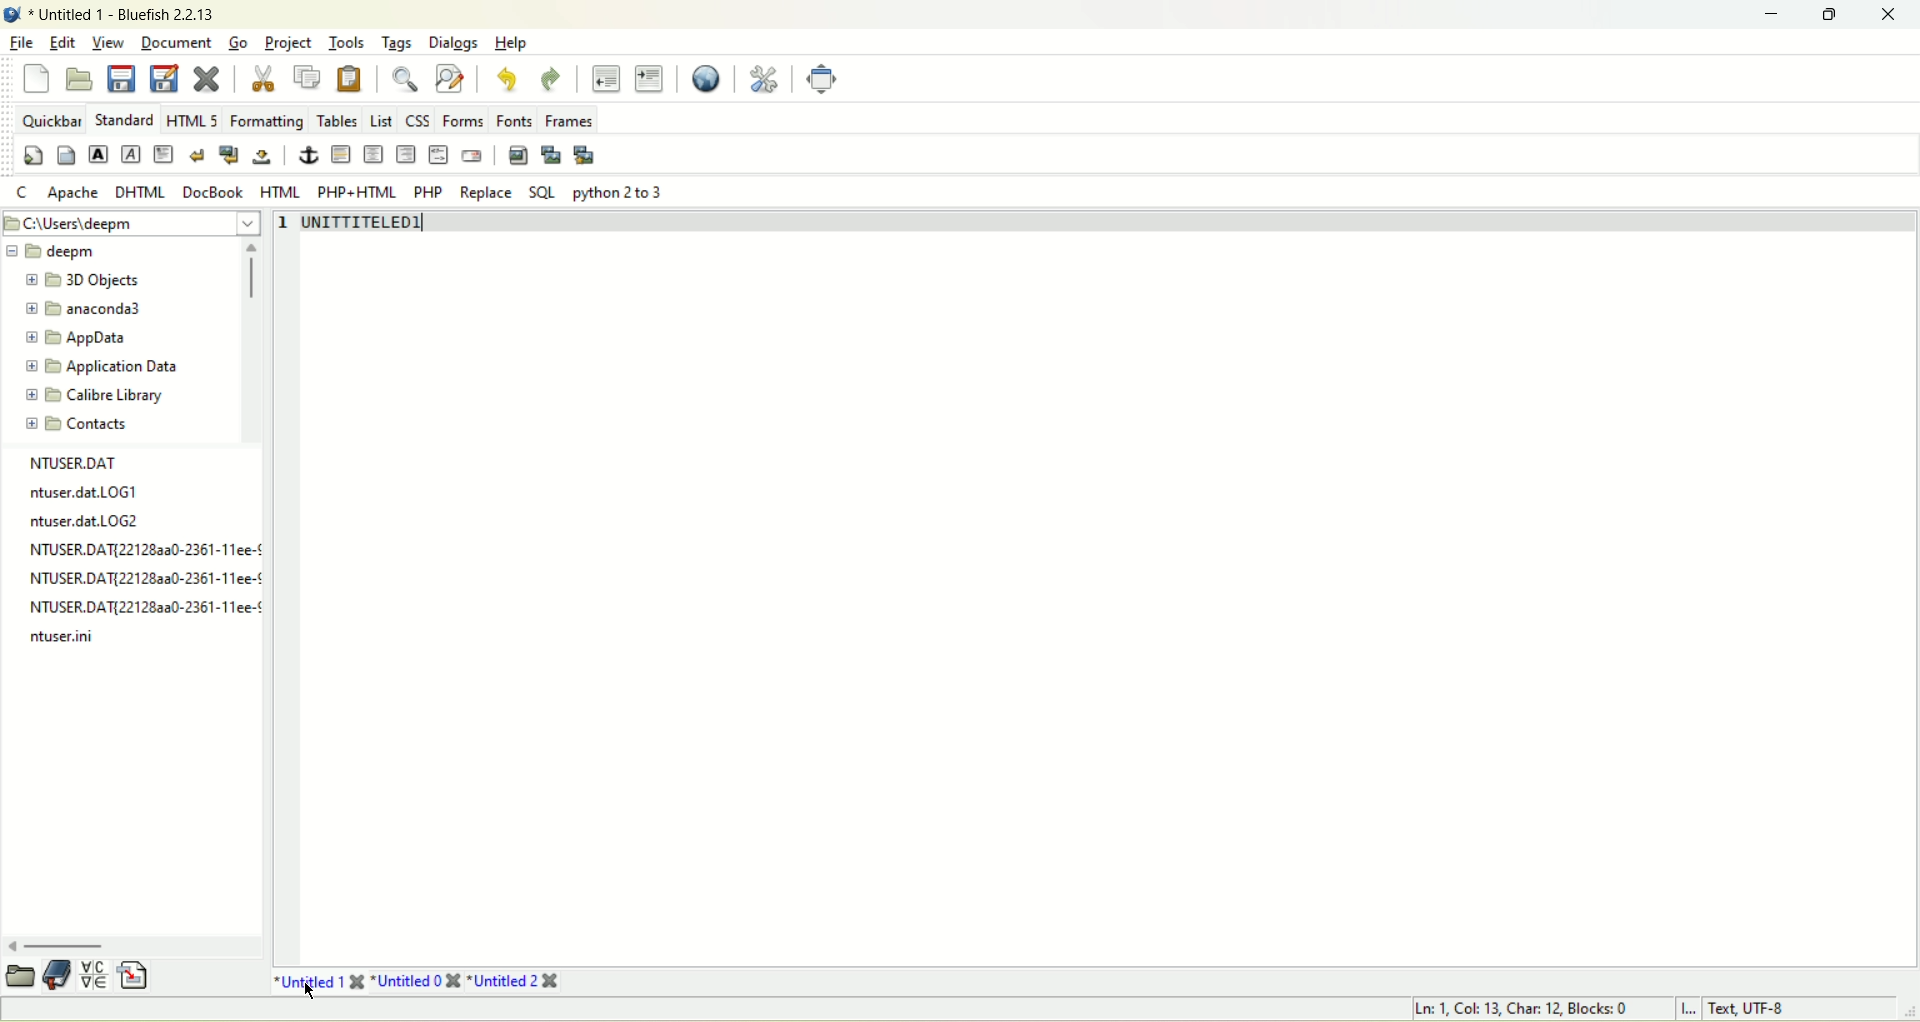 The width and height of the screenshot is (1920, 1022). I want to click on insert file, so click(133, 975).